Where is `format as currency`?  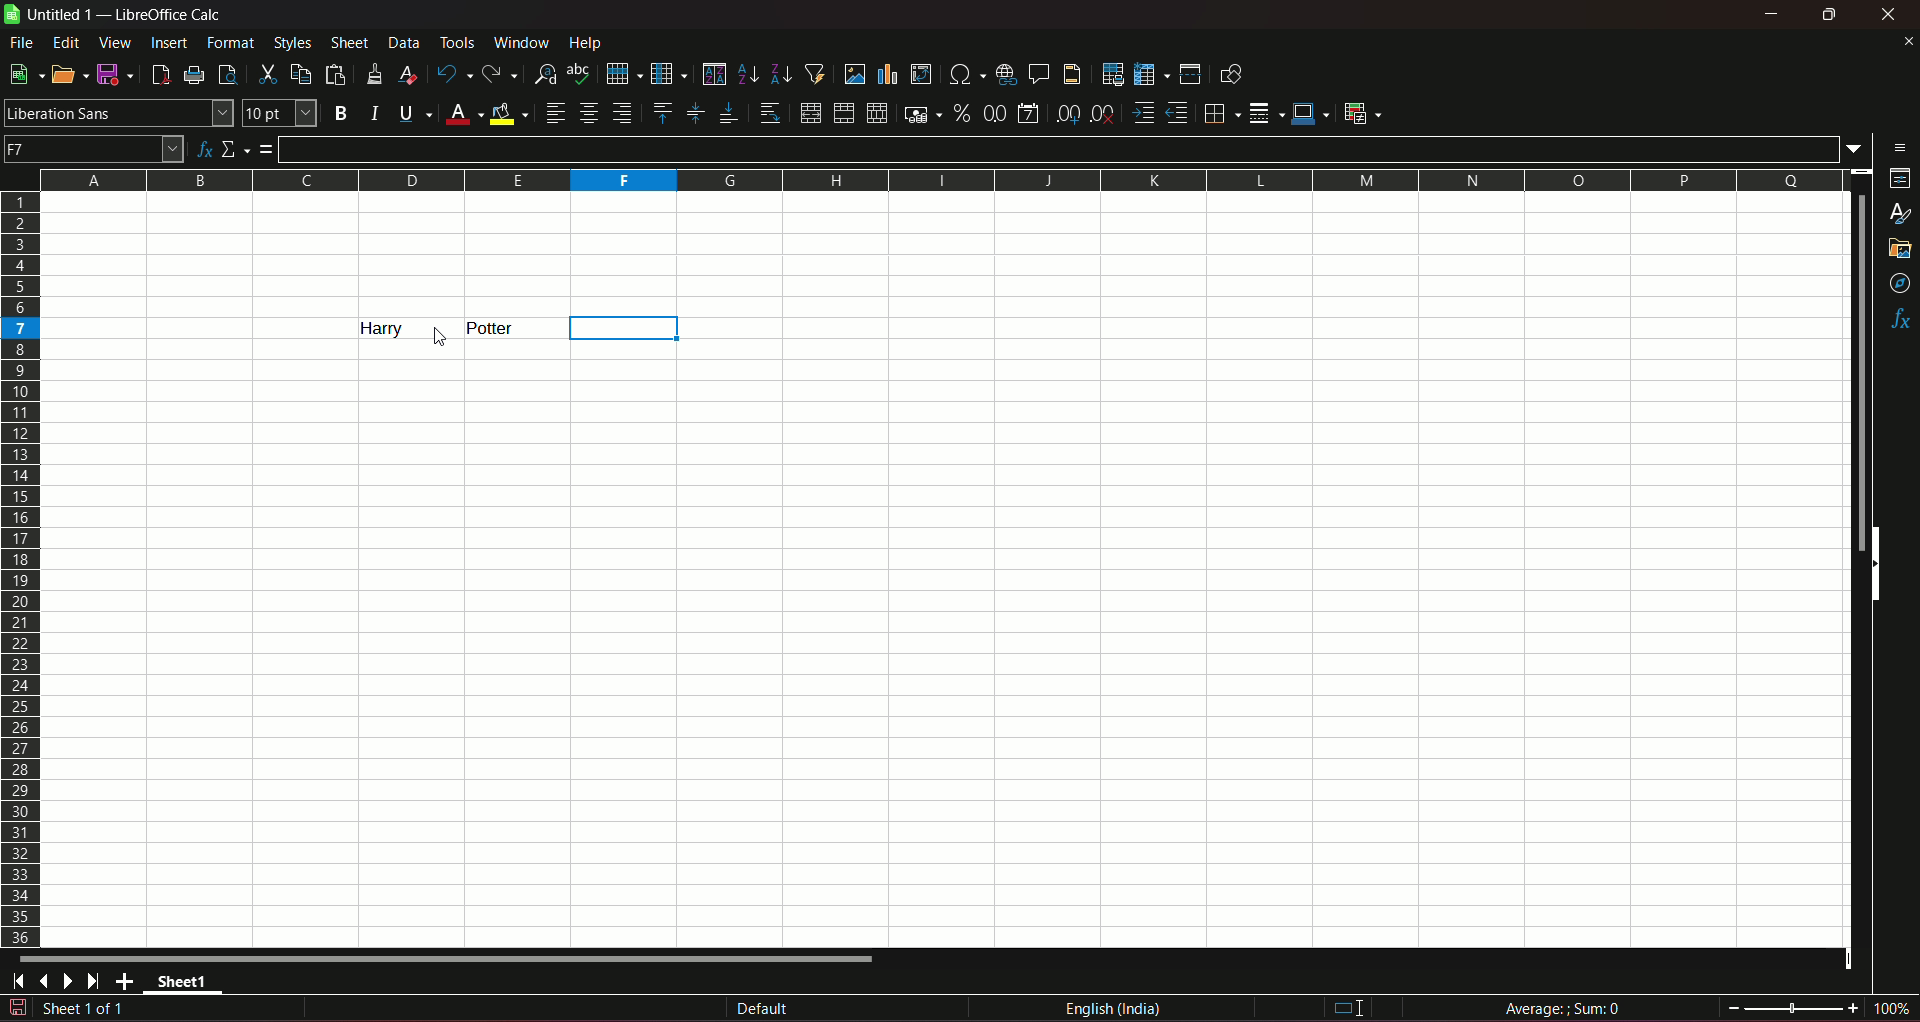
format as currency is located at coordinates (921, 114).